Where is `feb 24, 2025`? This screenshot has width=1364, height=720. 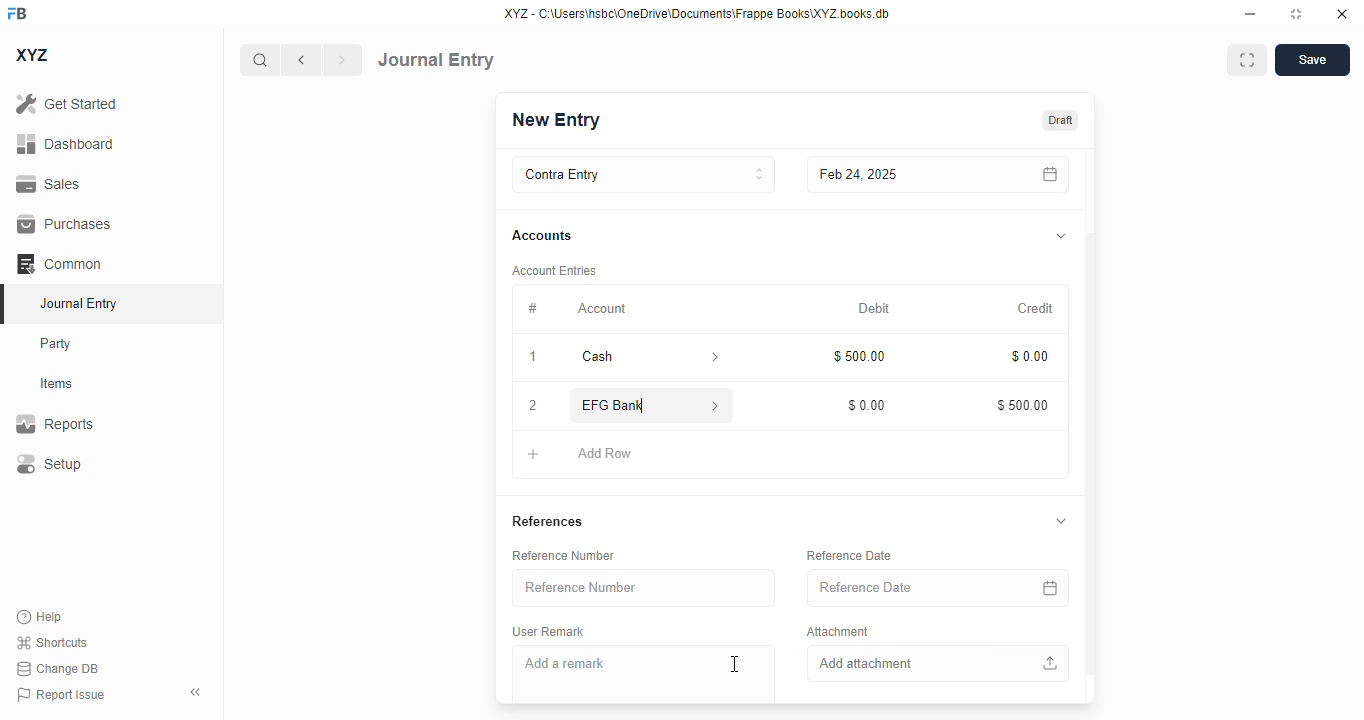
feb 24, 2025 is located at coordinates (894, 175).